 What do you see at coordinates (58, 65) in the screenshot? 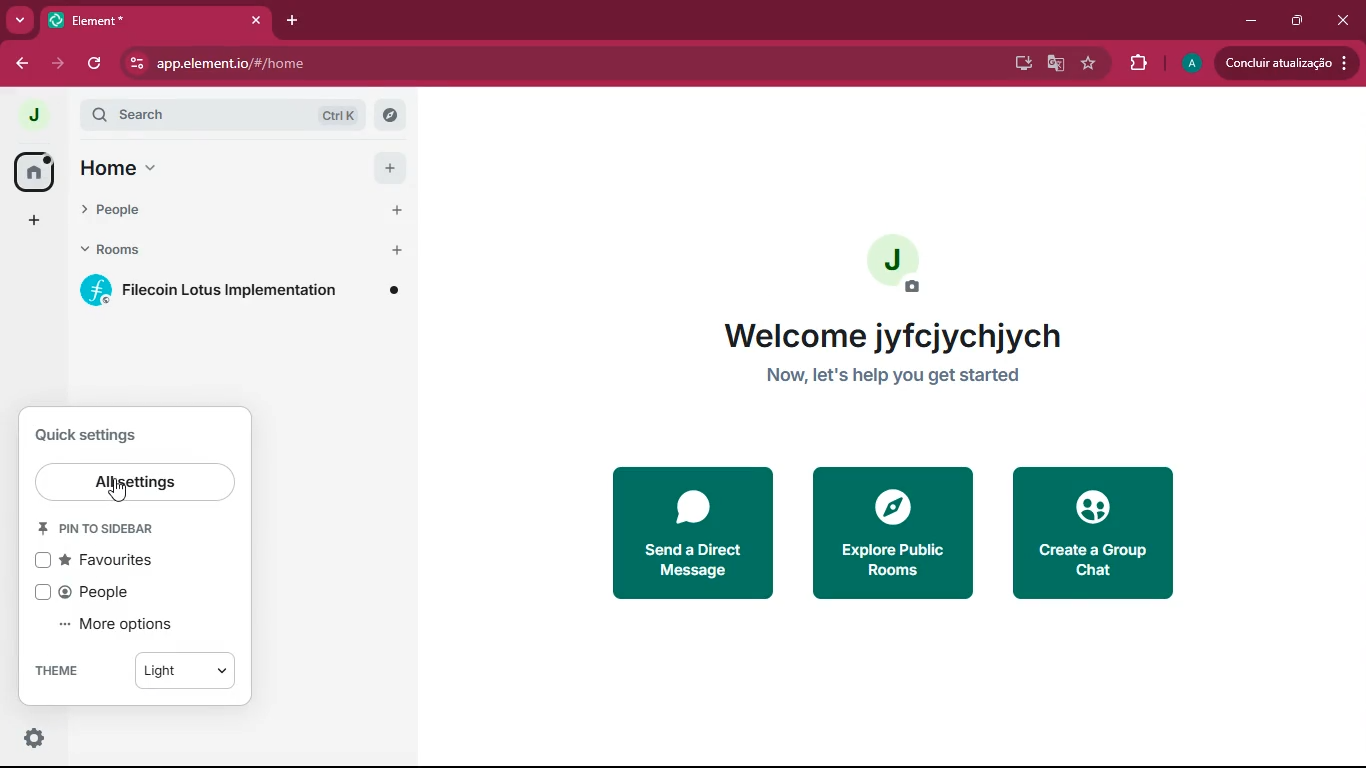
I see `forward` at bounding box center [58, 65].